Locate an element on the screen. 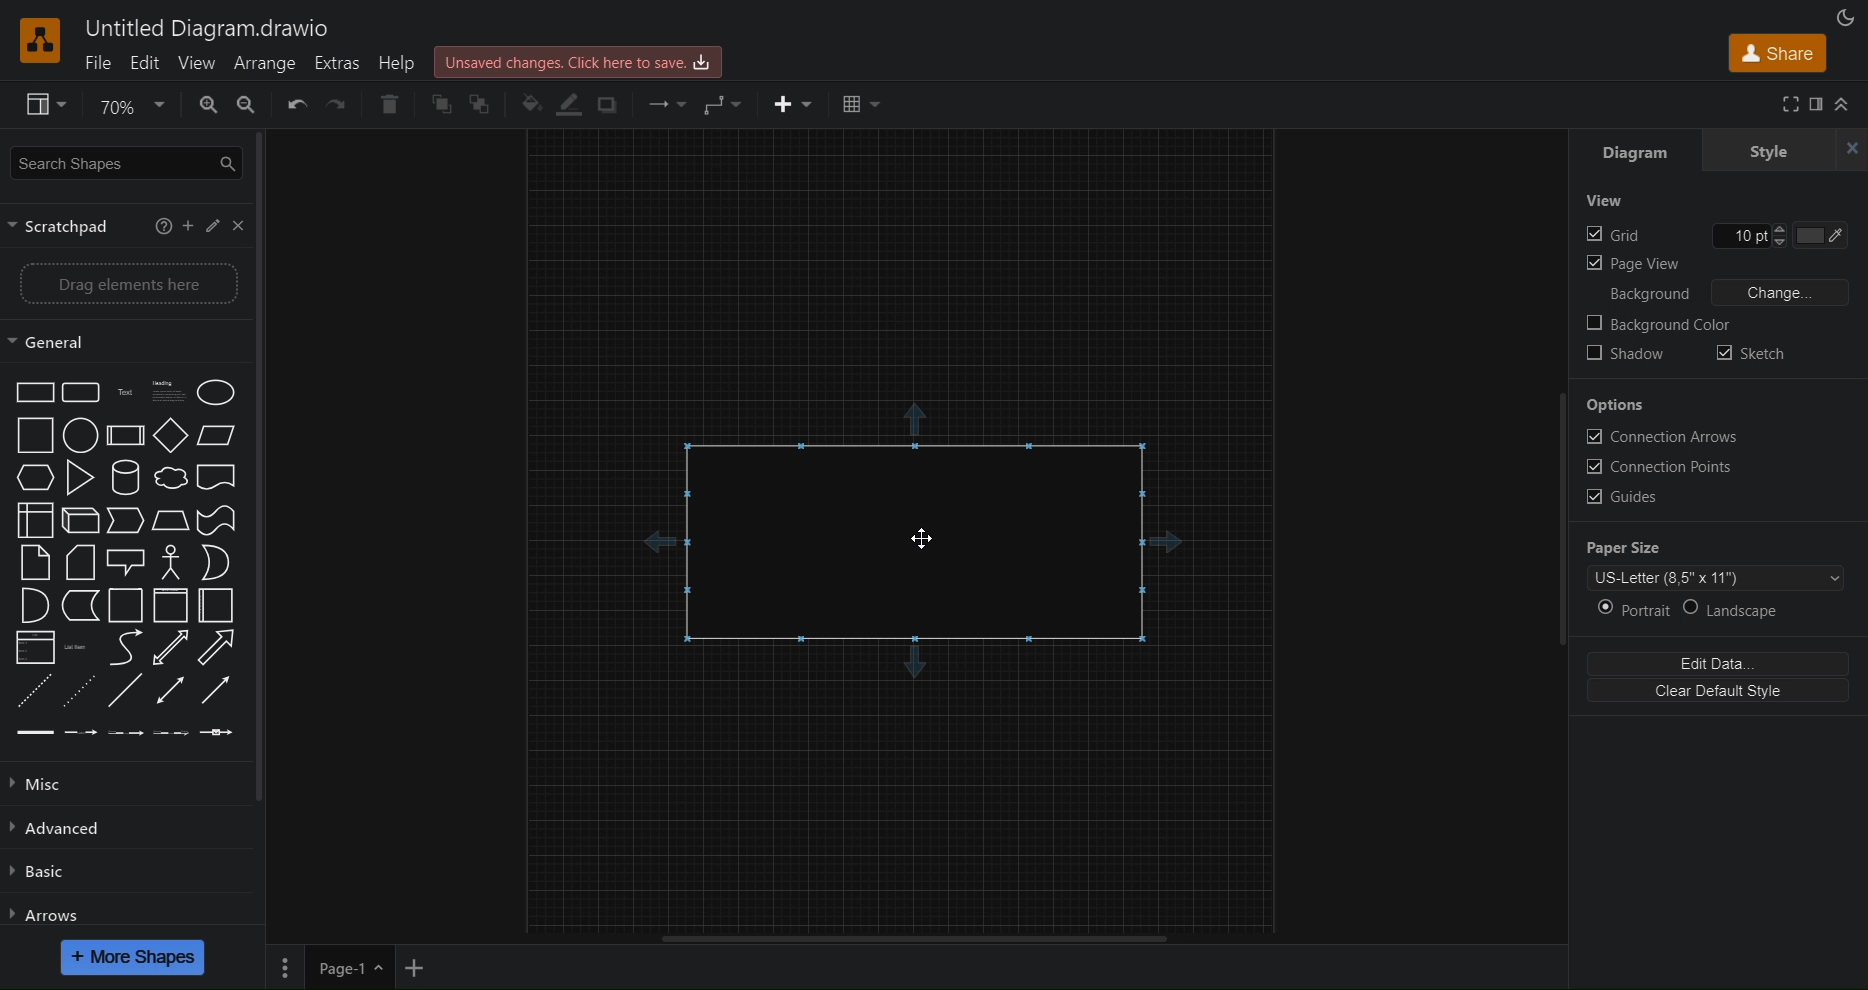 This screenshot has width=1868, height=990. Format is located at coordinates (1817, 106).